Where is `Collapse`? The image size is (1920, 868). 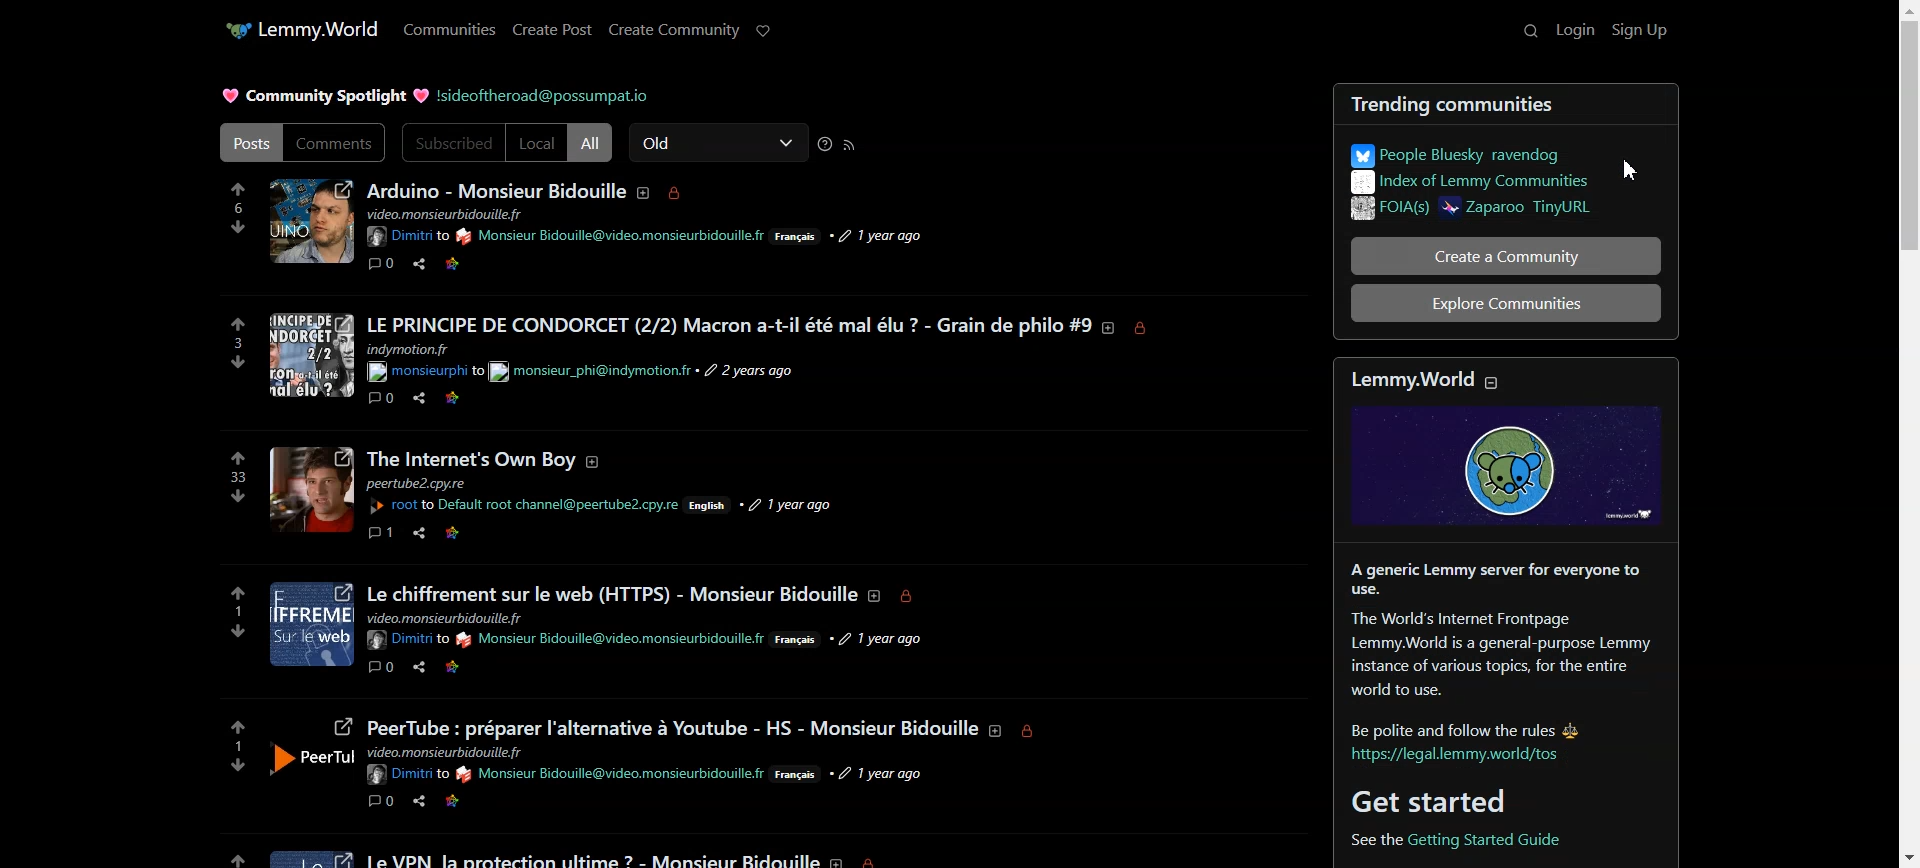
Collapse is located at coordinates (1501, 383).